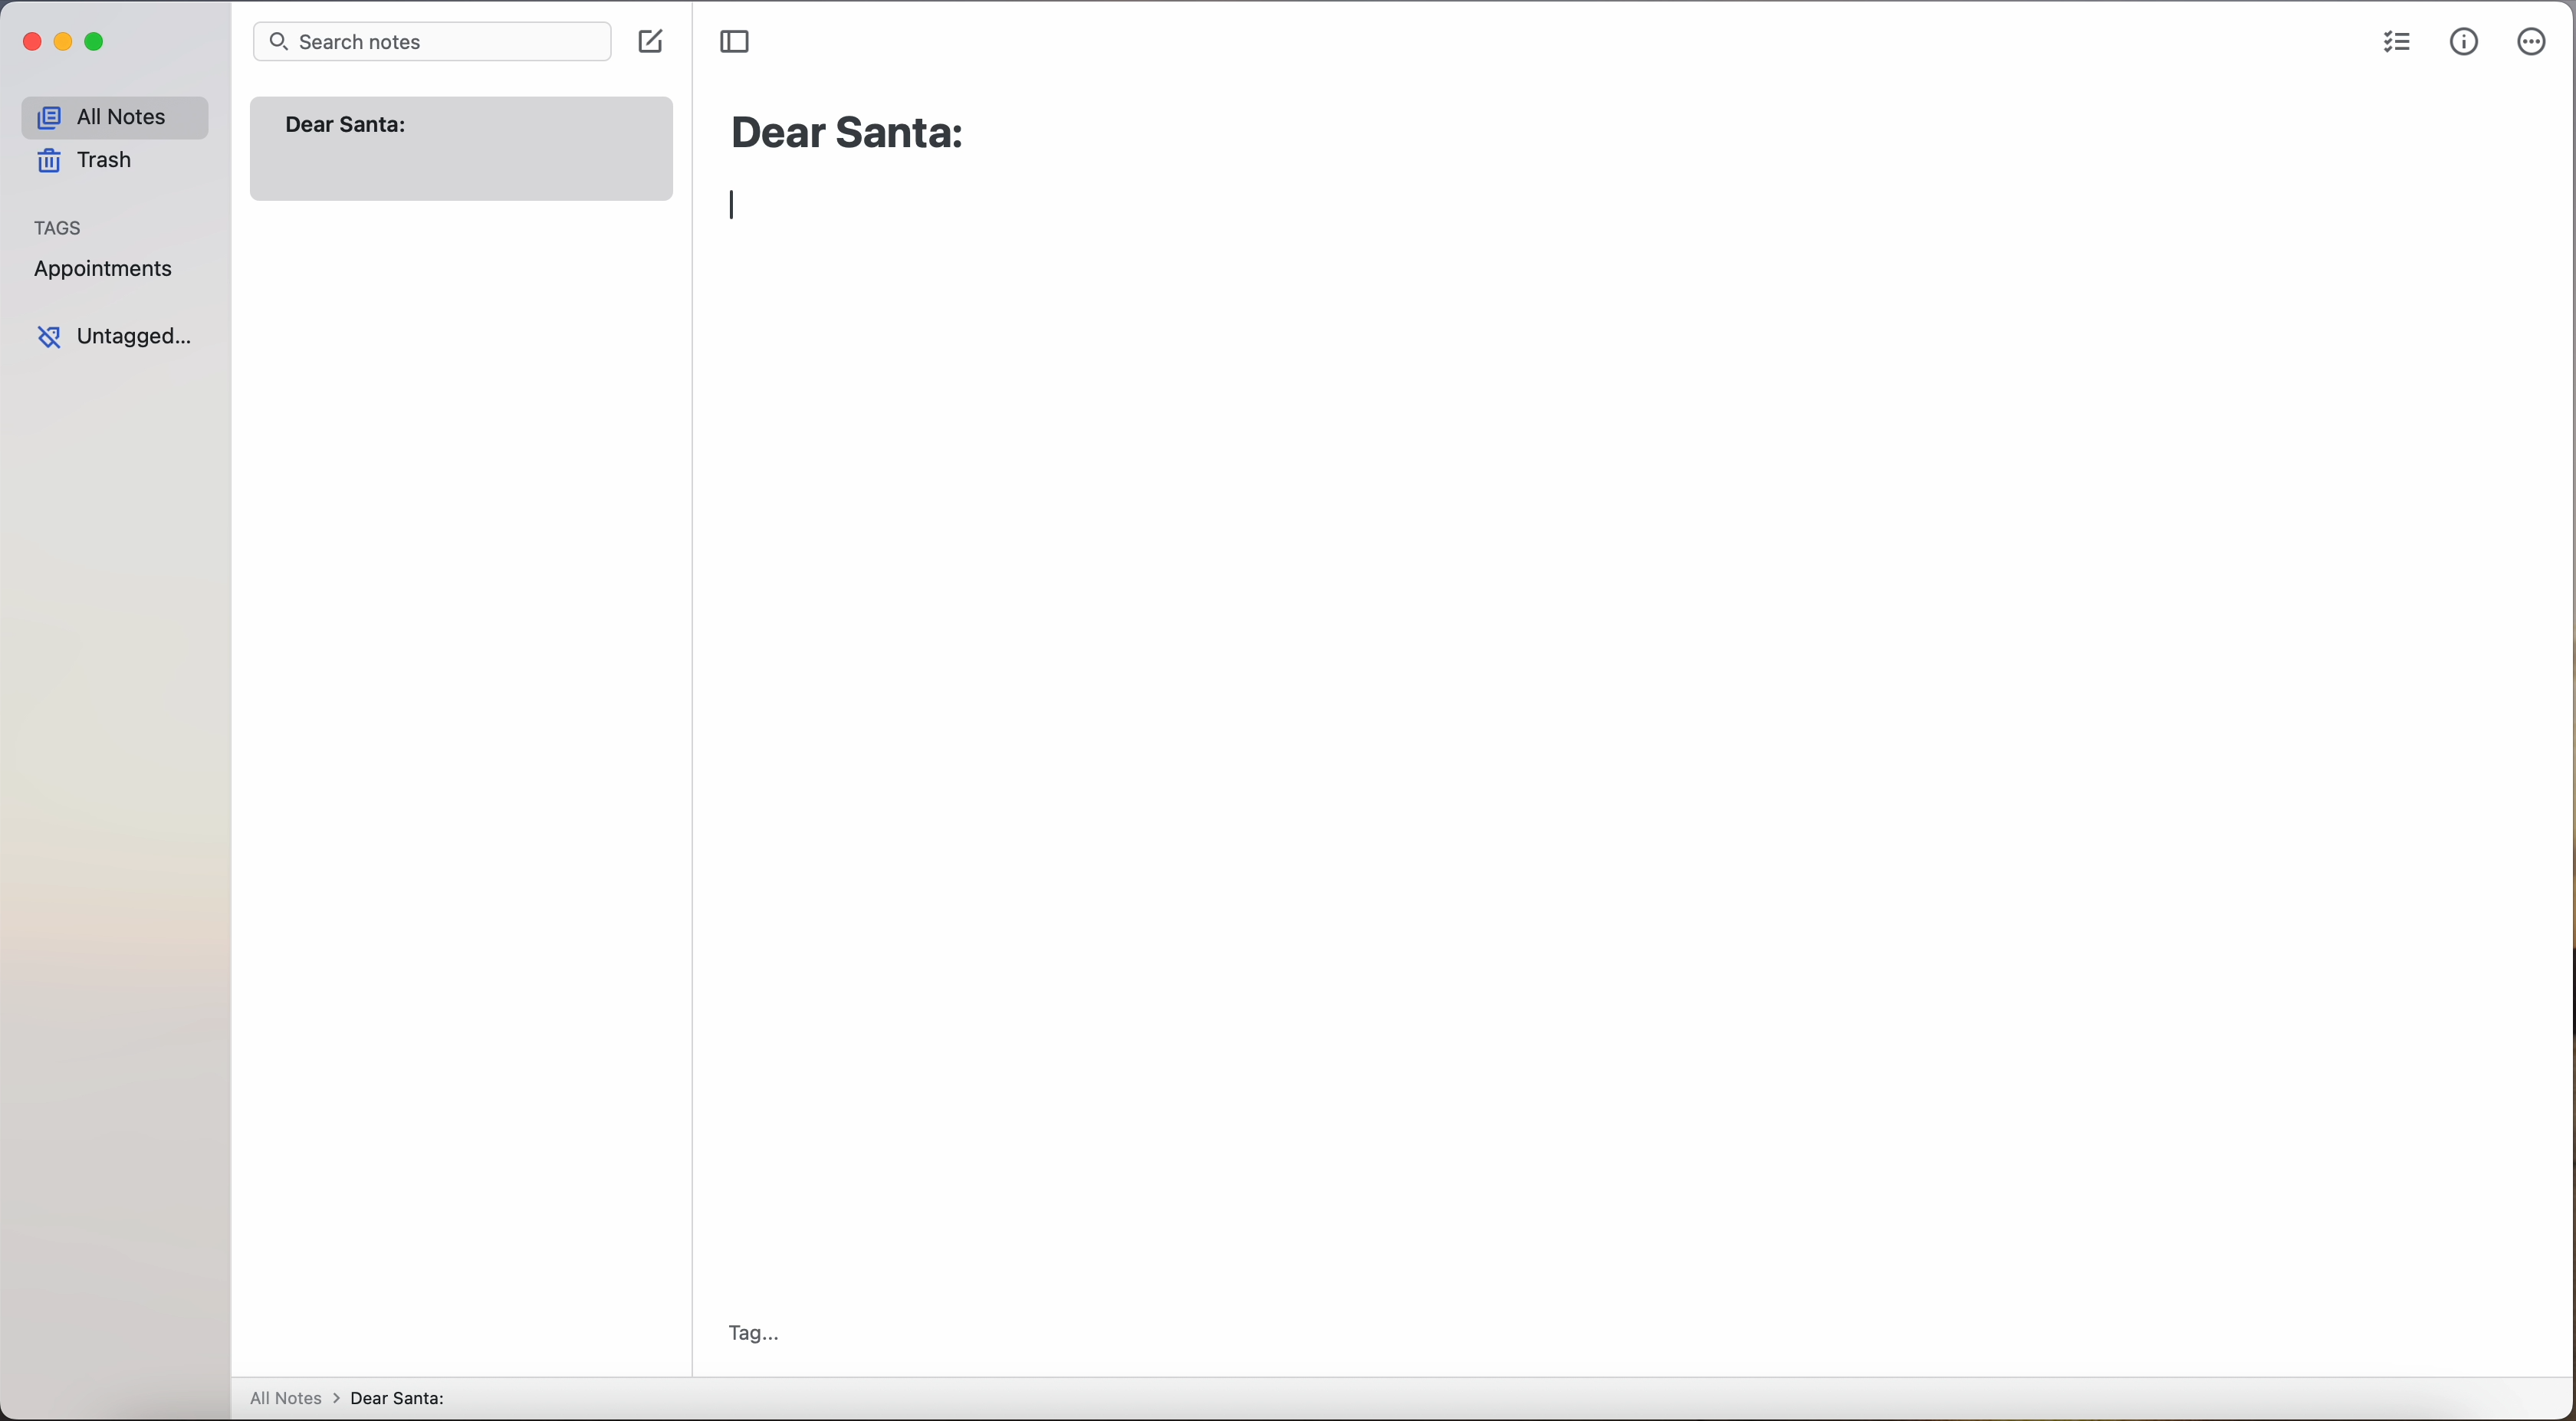  Describe the element at coordinates (106, 273) in the screenshot. I see `appointments` at that location.